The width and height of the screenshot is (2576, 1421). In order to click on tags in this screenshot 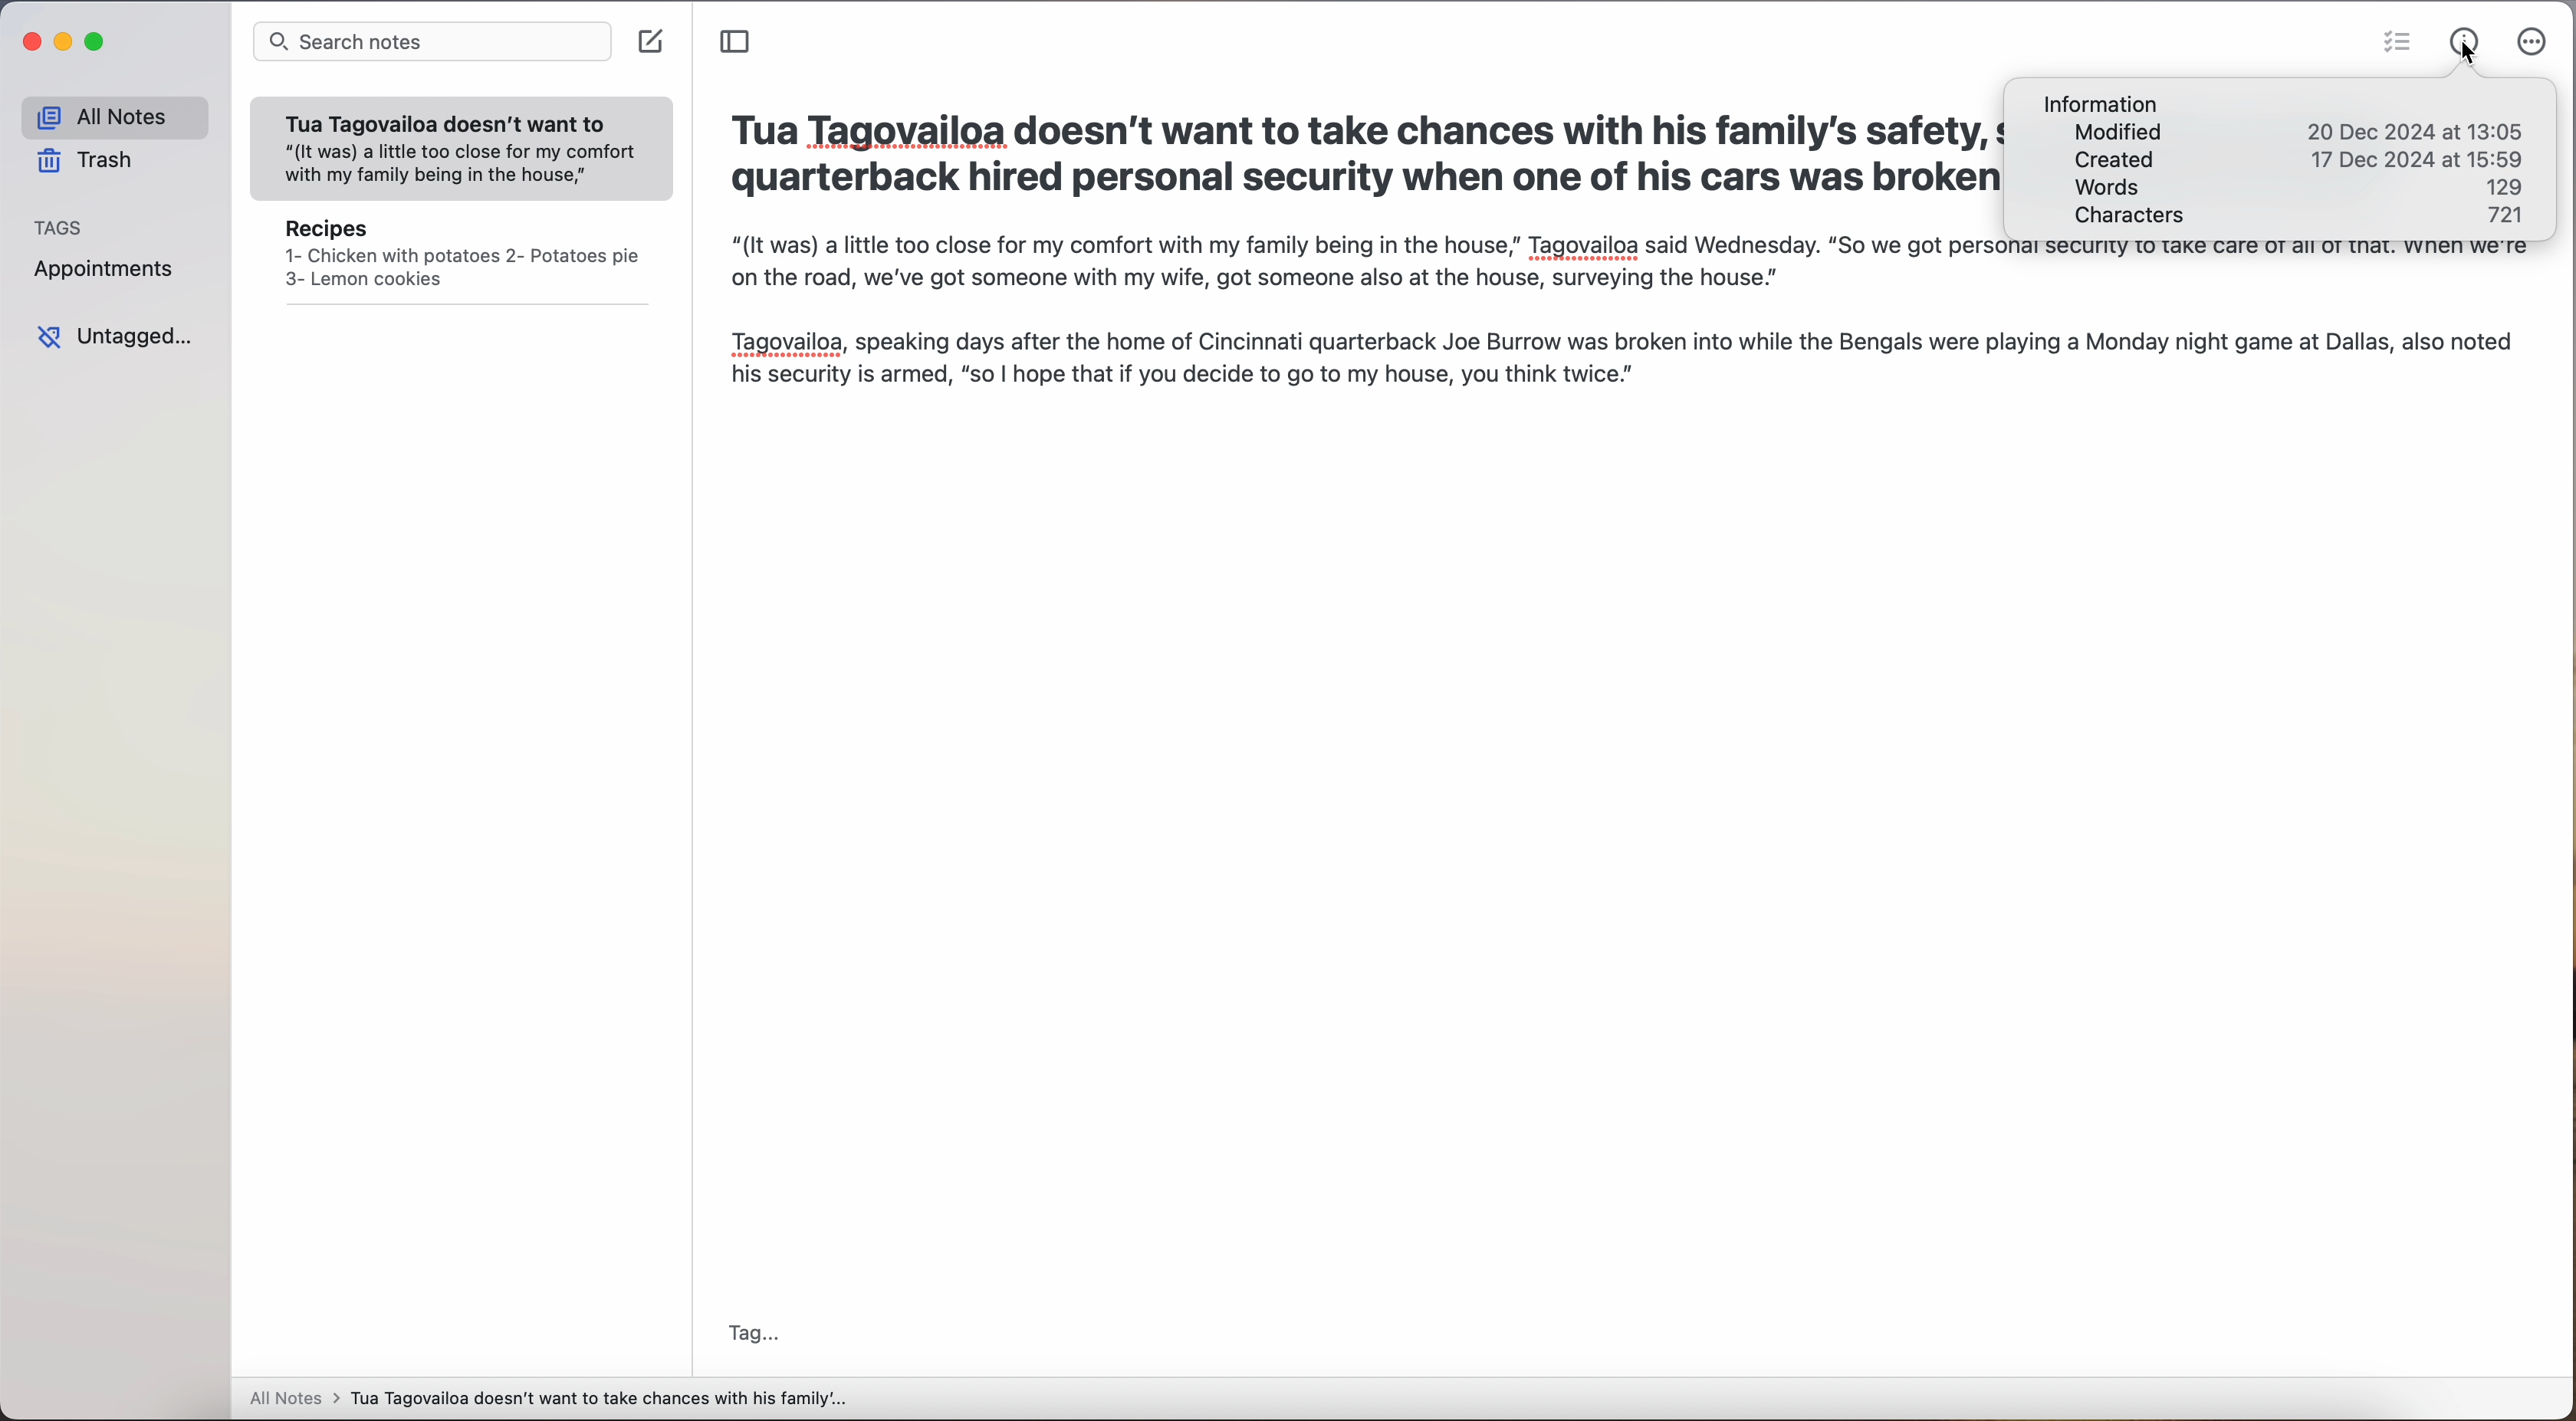, I will do `click(66, 228)`.